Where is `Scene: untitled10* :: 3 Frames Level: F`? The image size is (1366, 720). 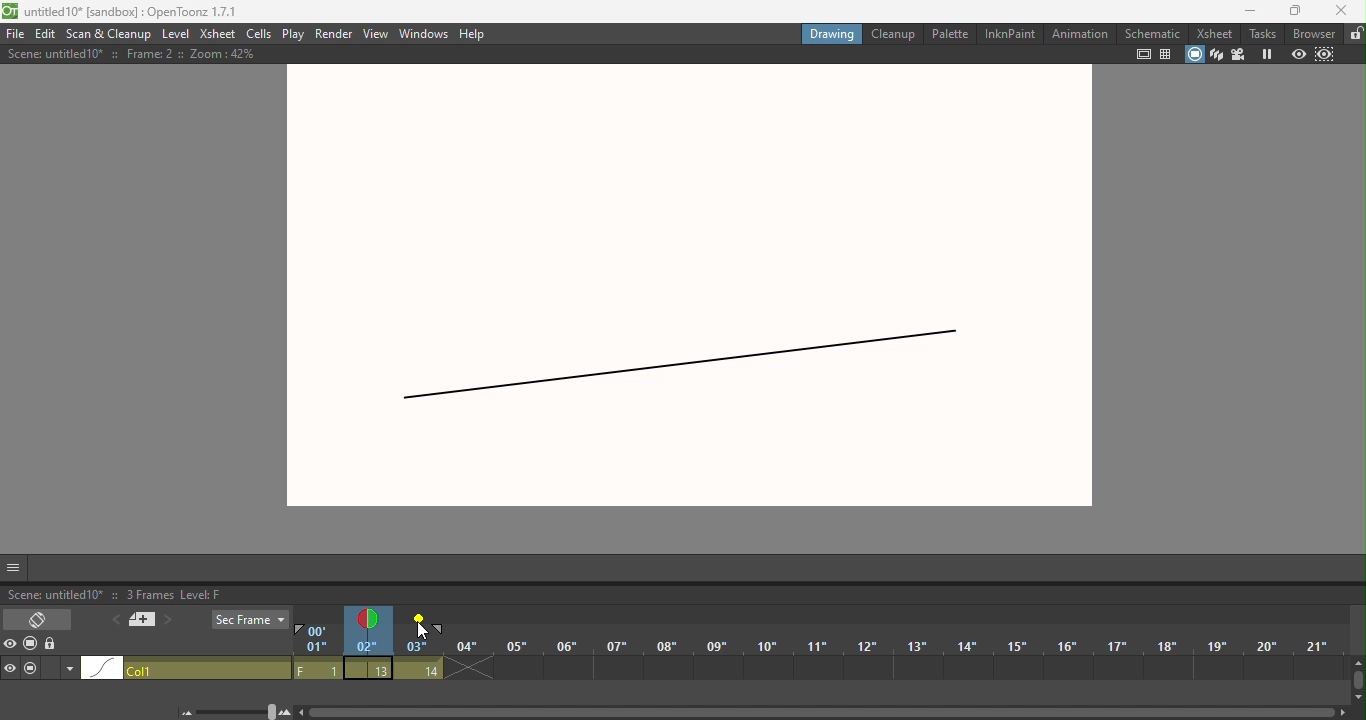
Scene: untitled10* :: 3 Frames Level: F is located at coordinates (682, 593).